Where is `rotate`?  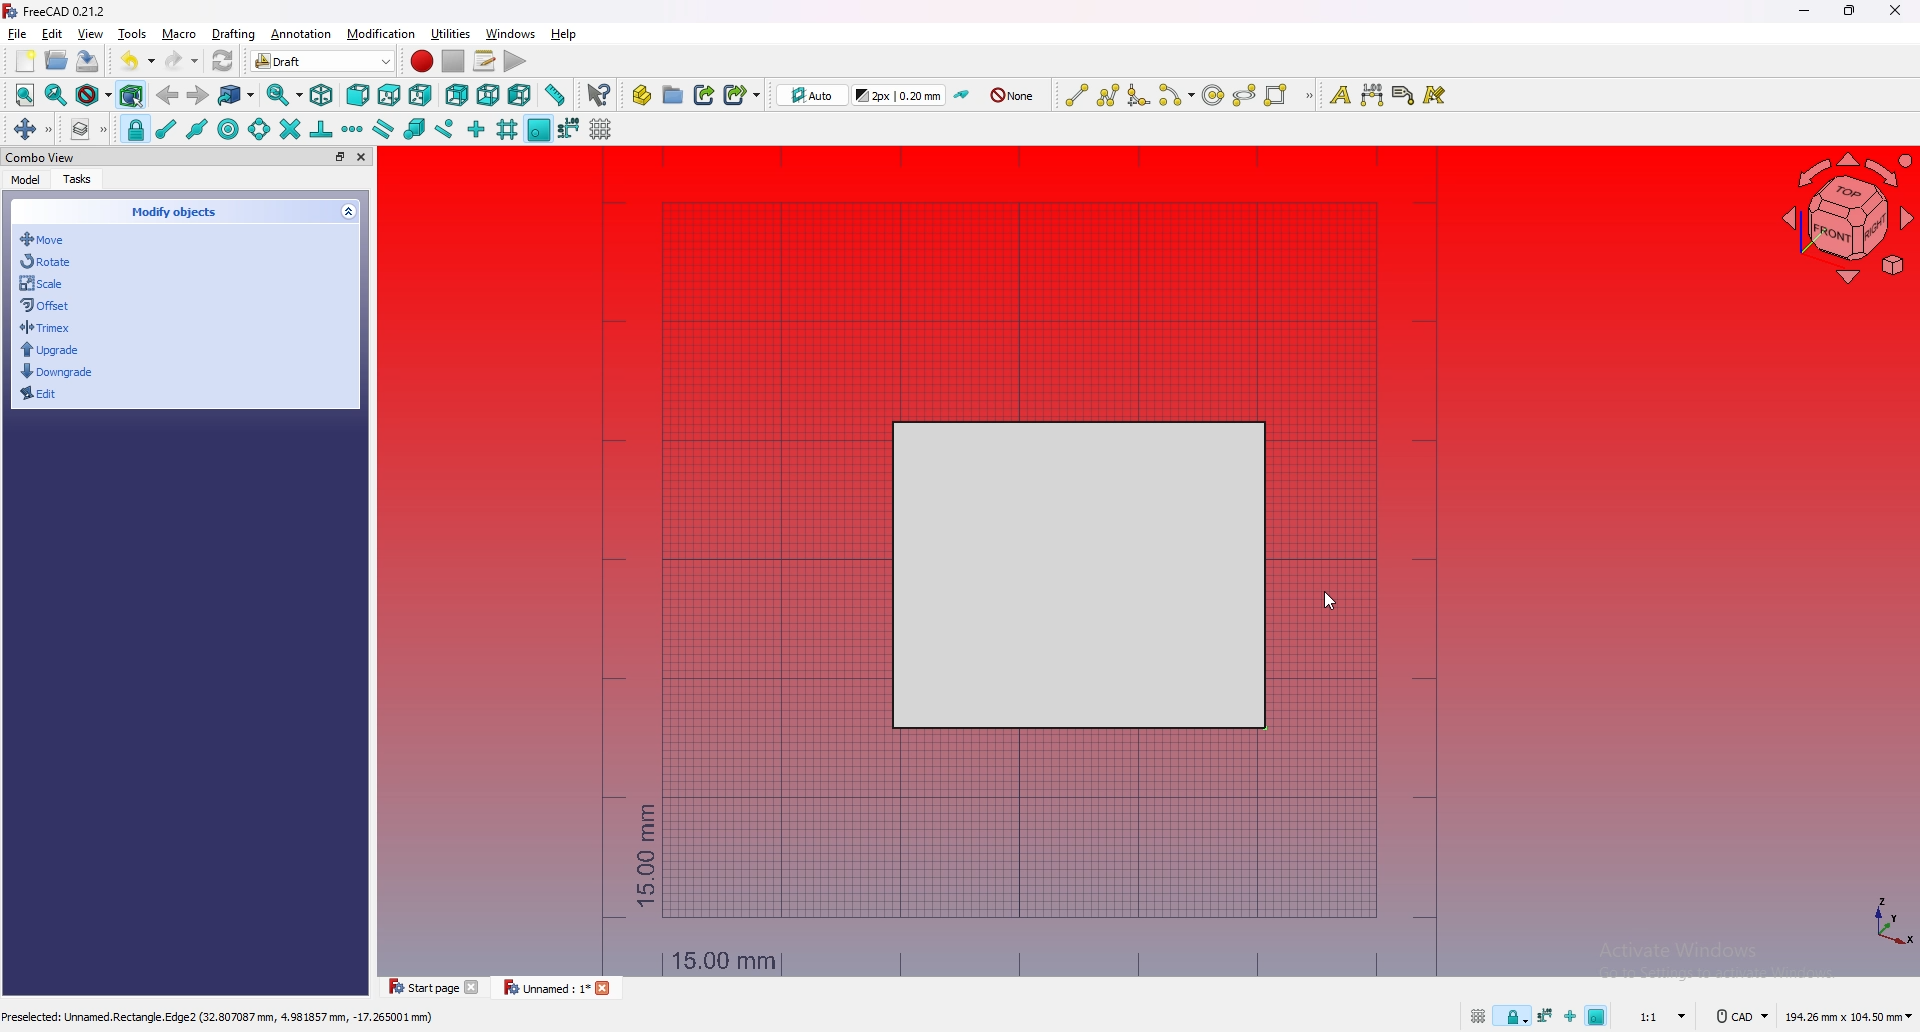
rotate is located at coordinates (49, 261).